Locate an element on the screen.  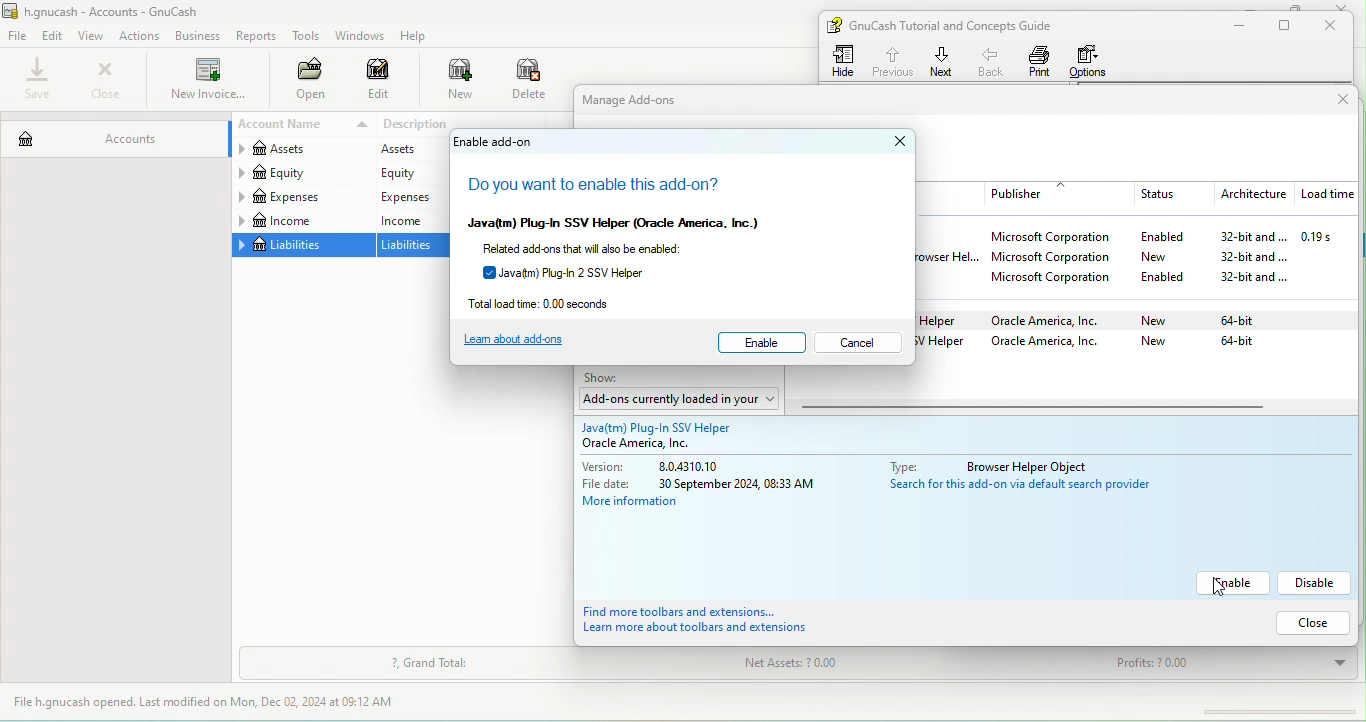
new is located at coordinates (1154, 322).